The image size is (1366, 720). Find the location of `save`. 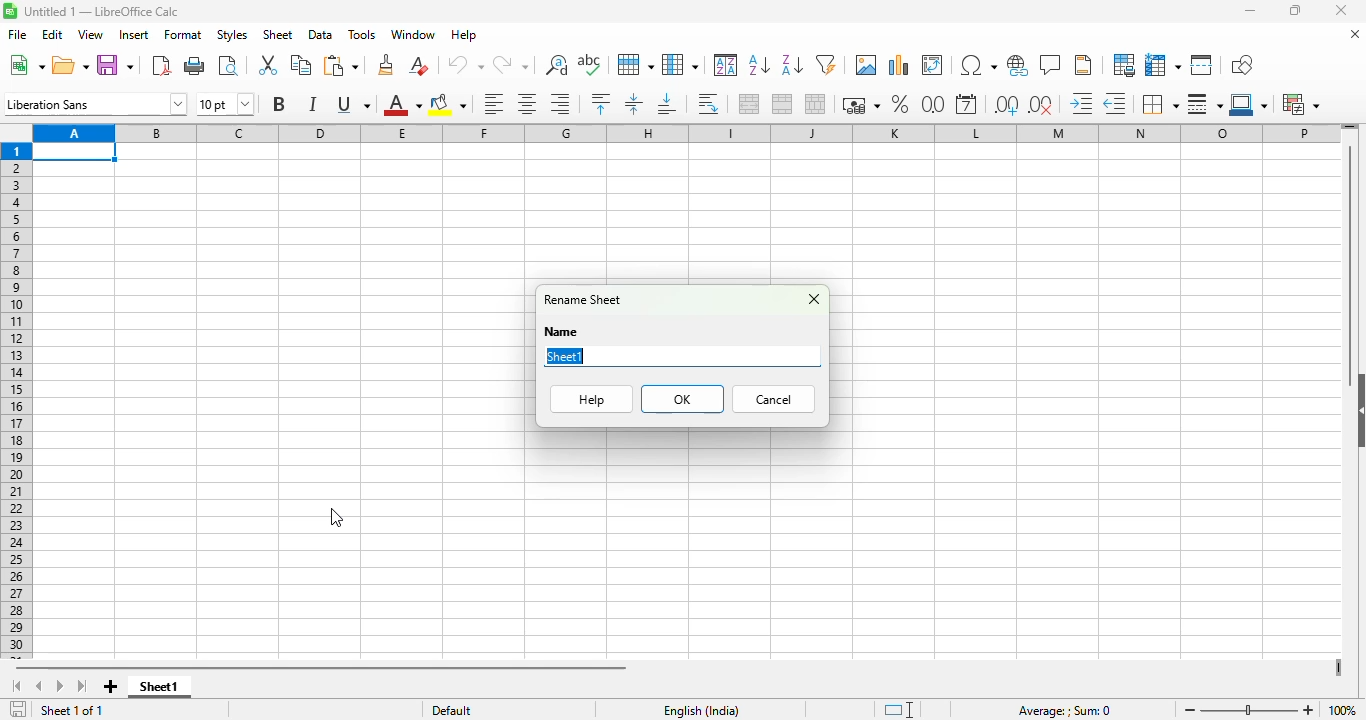

save is located at coordinates (116, 65).